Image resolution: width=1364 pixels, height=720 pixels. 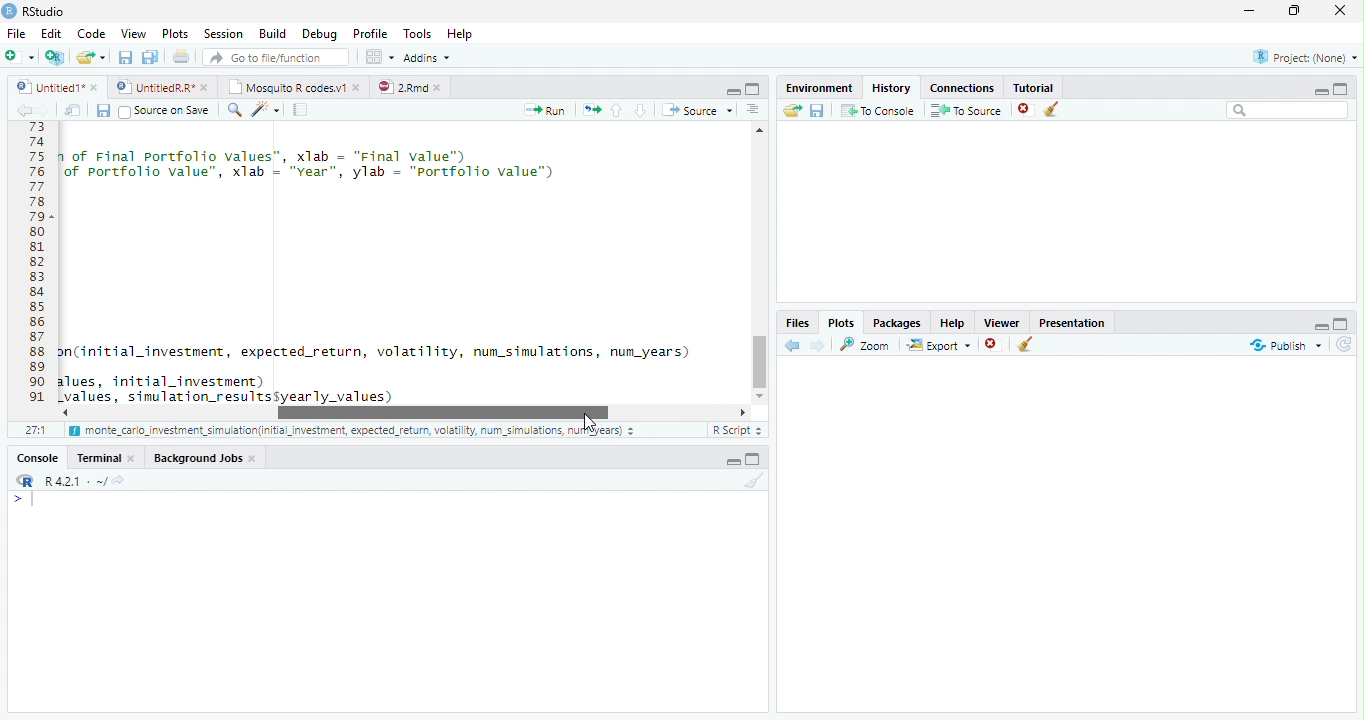 What do you see at coordinates (73, 110) in the screenshot?
I see `Open in new window` at bounding box center [73, 110].